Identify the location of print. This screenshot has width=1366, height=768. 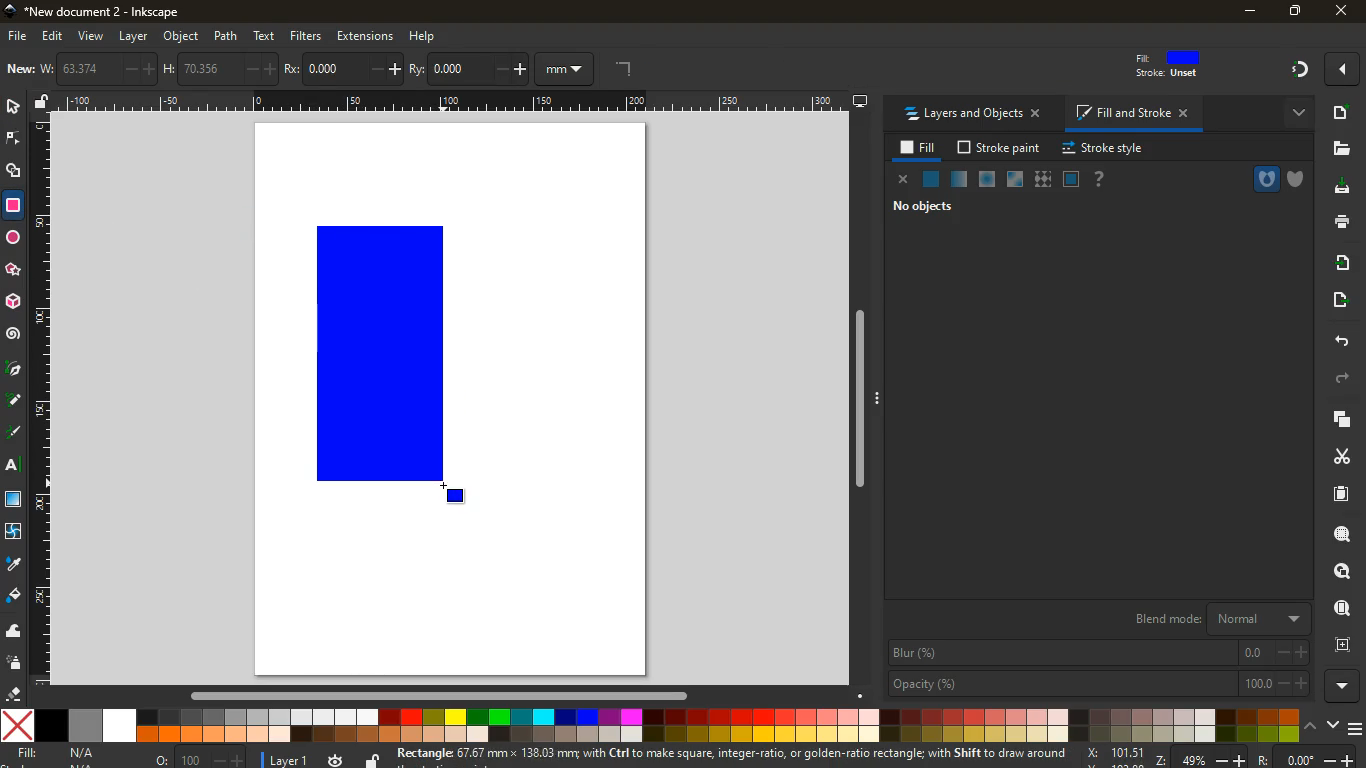
(1340, 222).